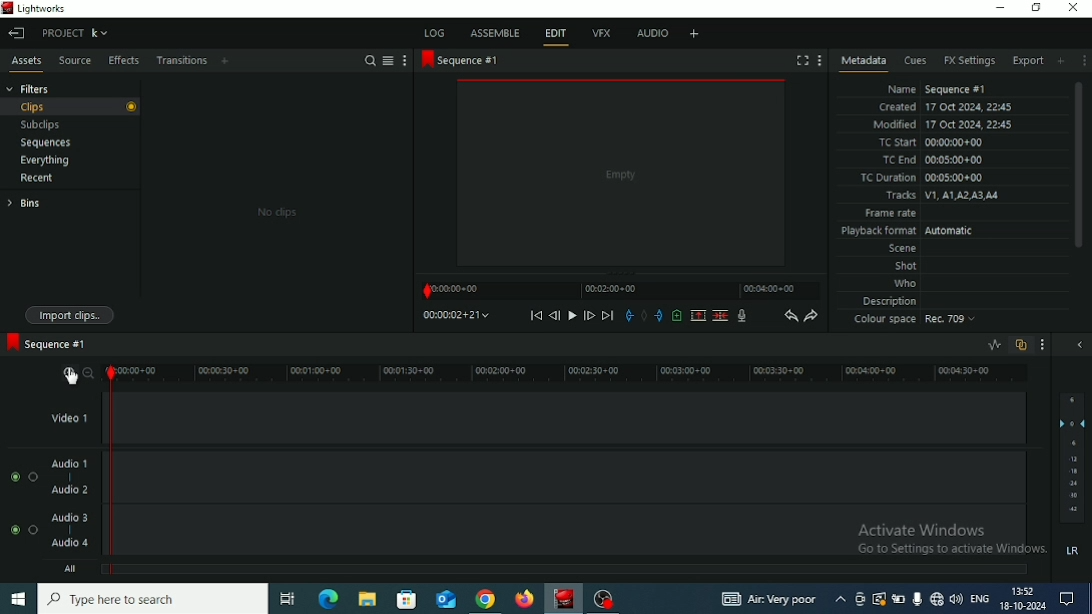 The height and width of the screenshot is (614, 1092). Describe the element at coordinates (328, 597) in the screenshot. I see `Microsoft Edge` at that location.